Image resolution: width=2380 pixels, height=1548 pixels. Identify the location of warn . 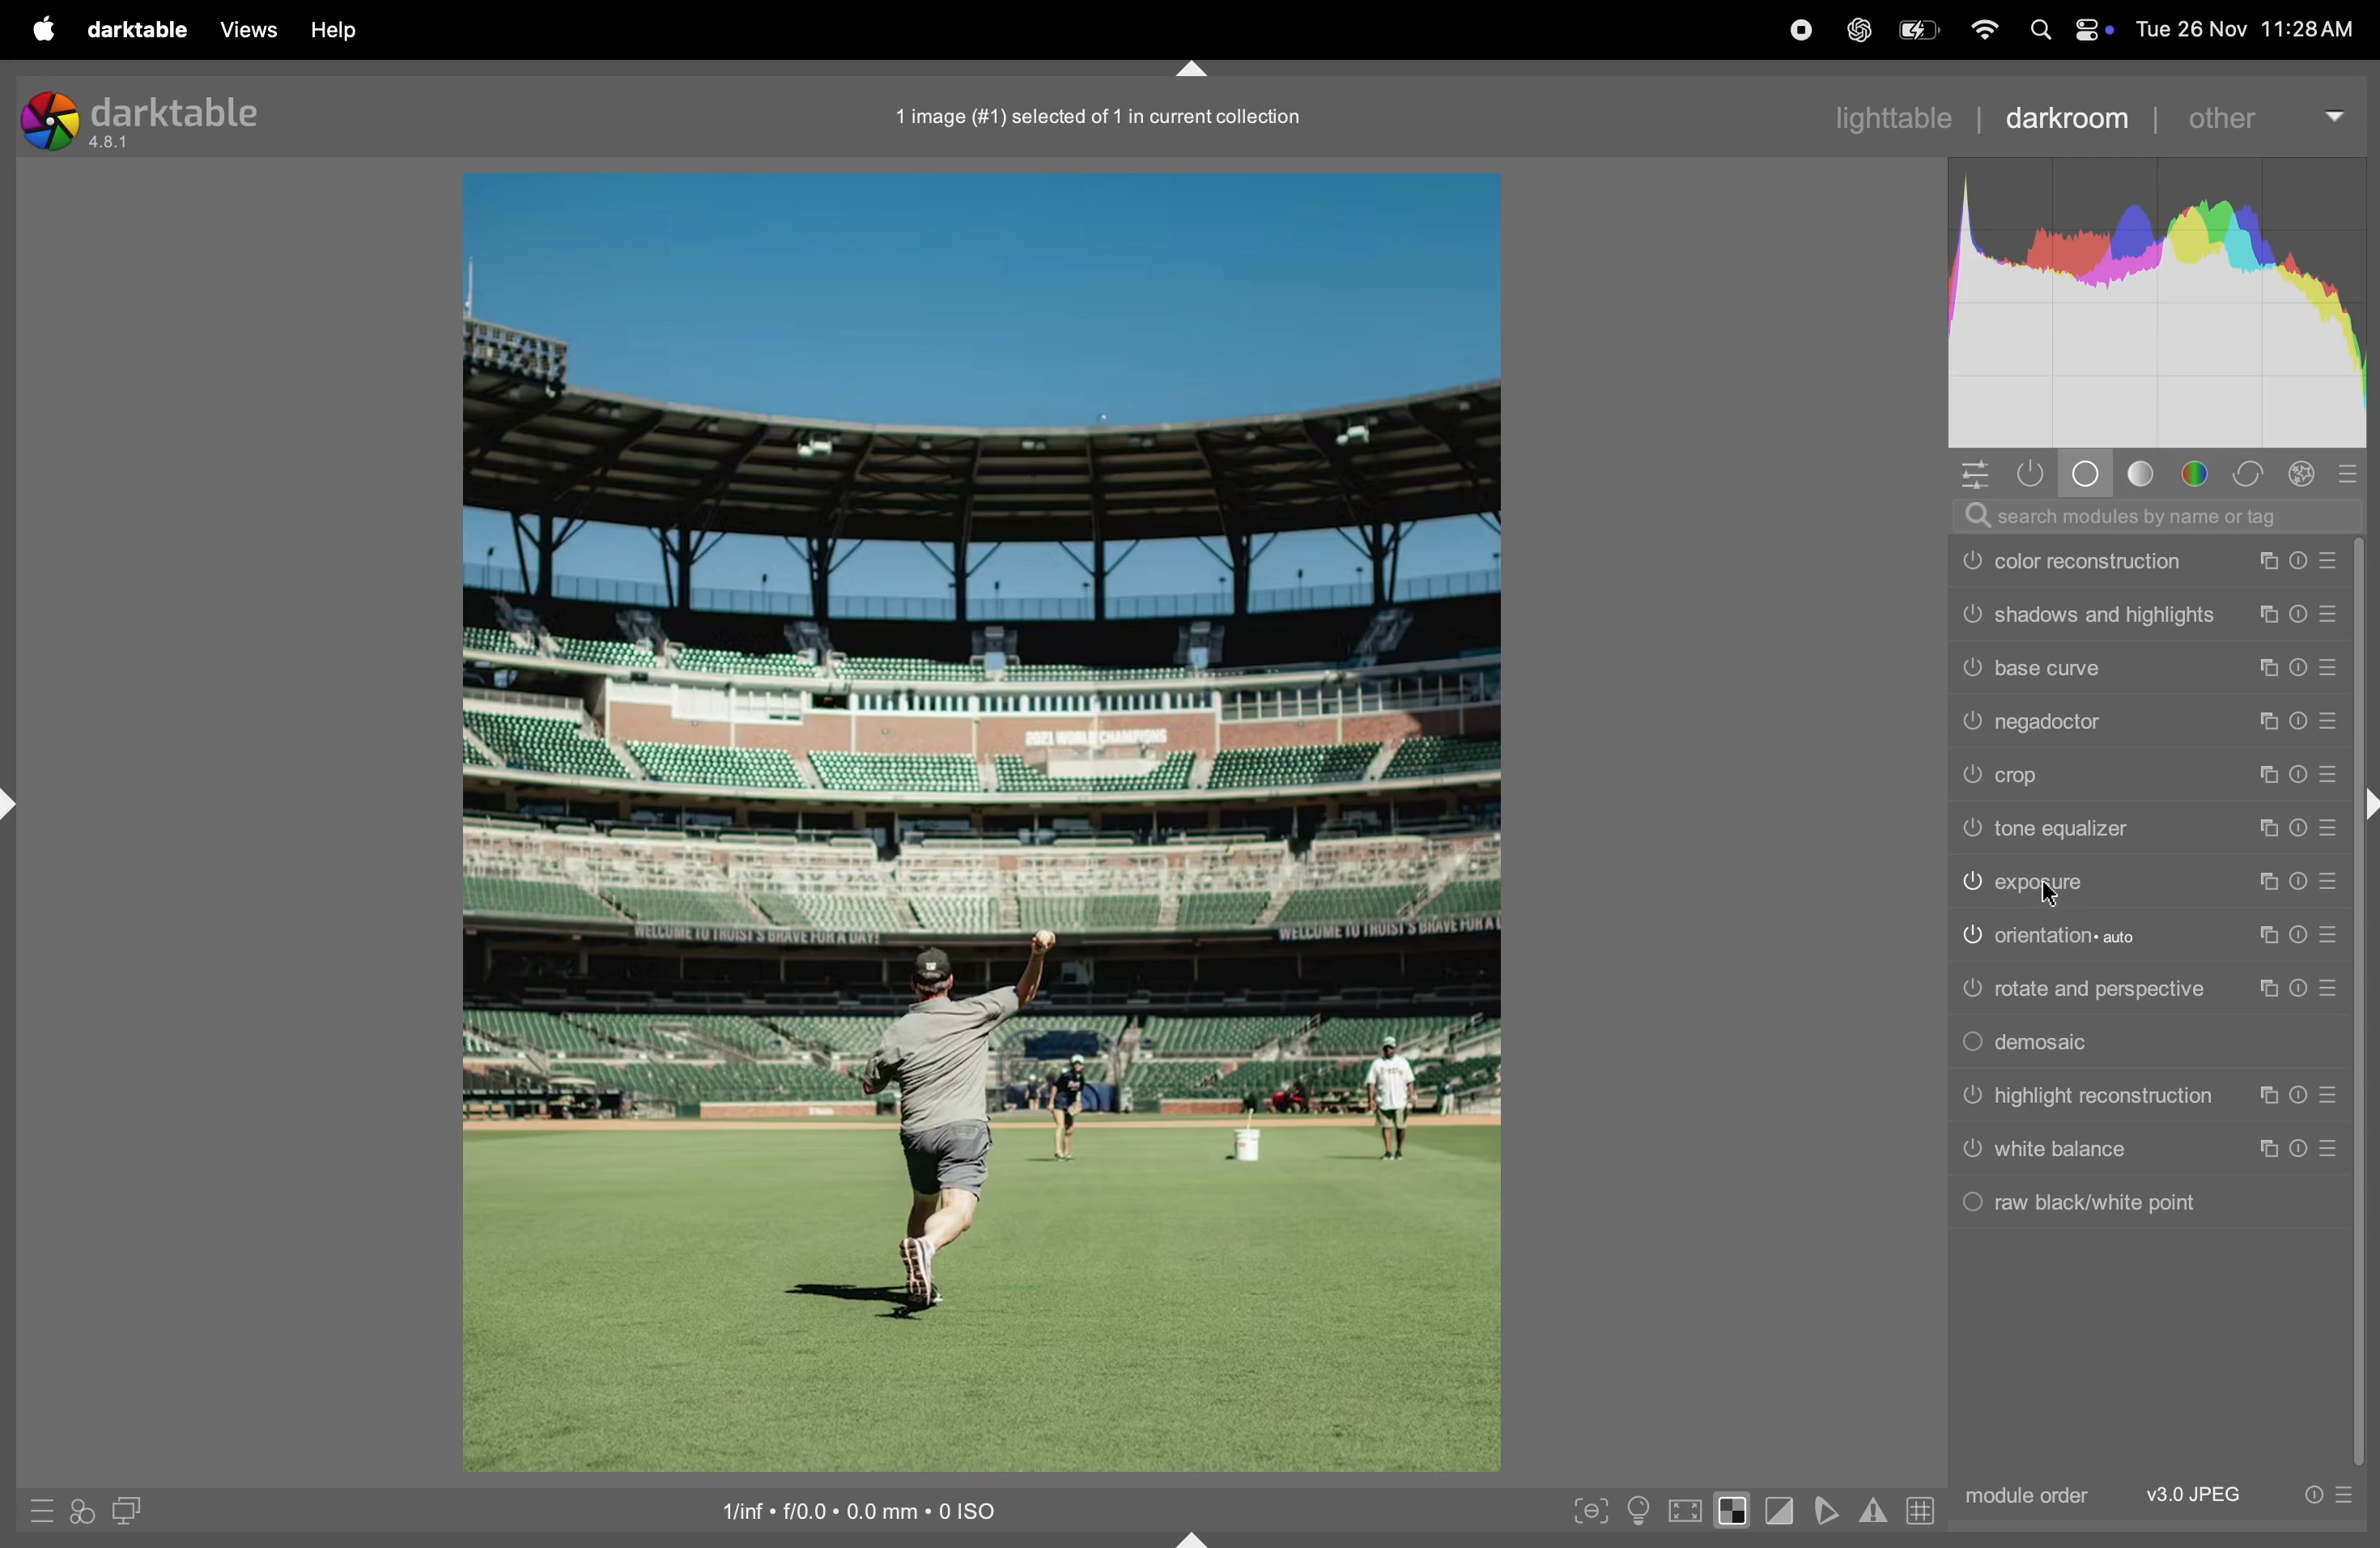
(1873, 1512).